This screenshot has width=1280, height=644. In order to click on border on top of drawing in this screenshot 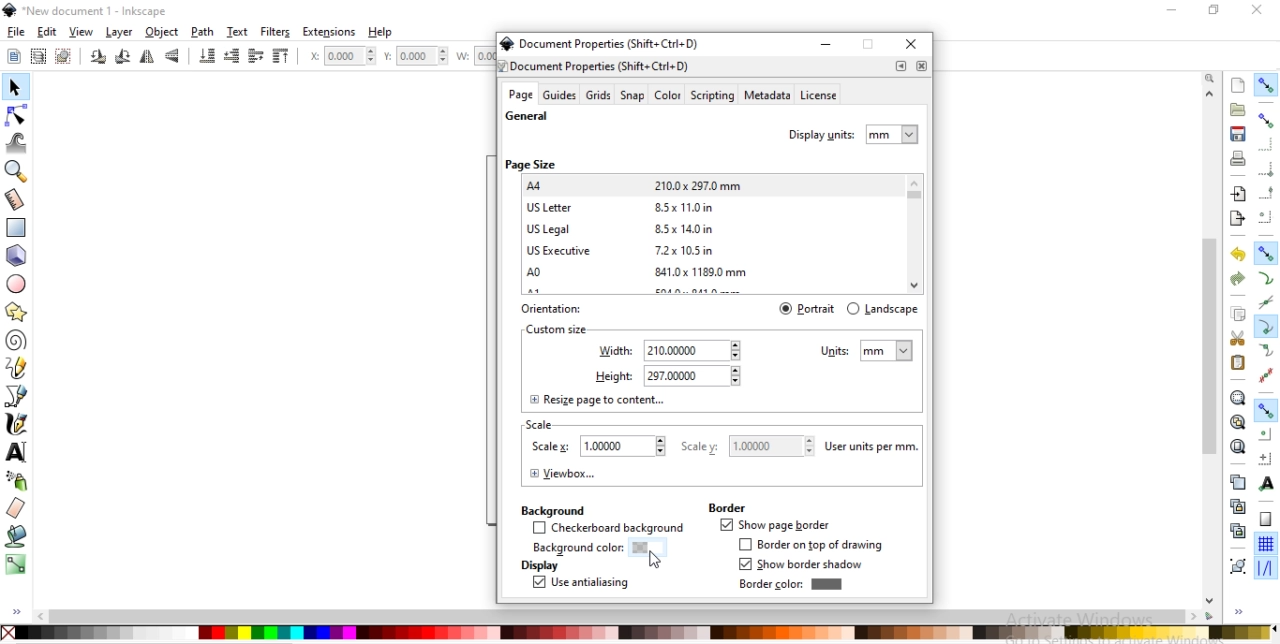, I will do `click(815, 545)`.